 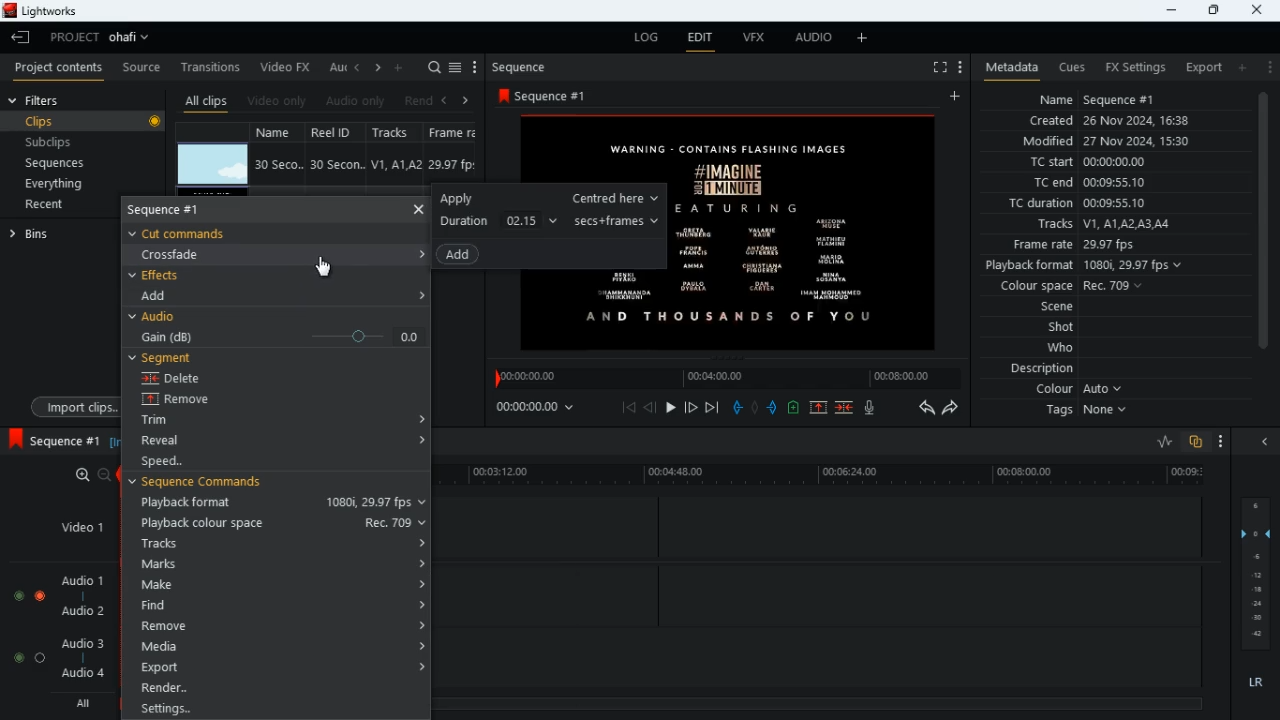 I want to click on more, so click(x=1268, y=66).